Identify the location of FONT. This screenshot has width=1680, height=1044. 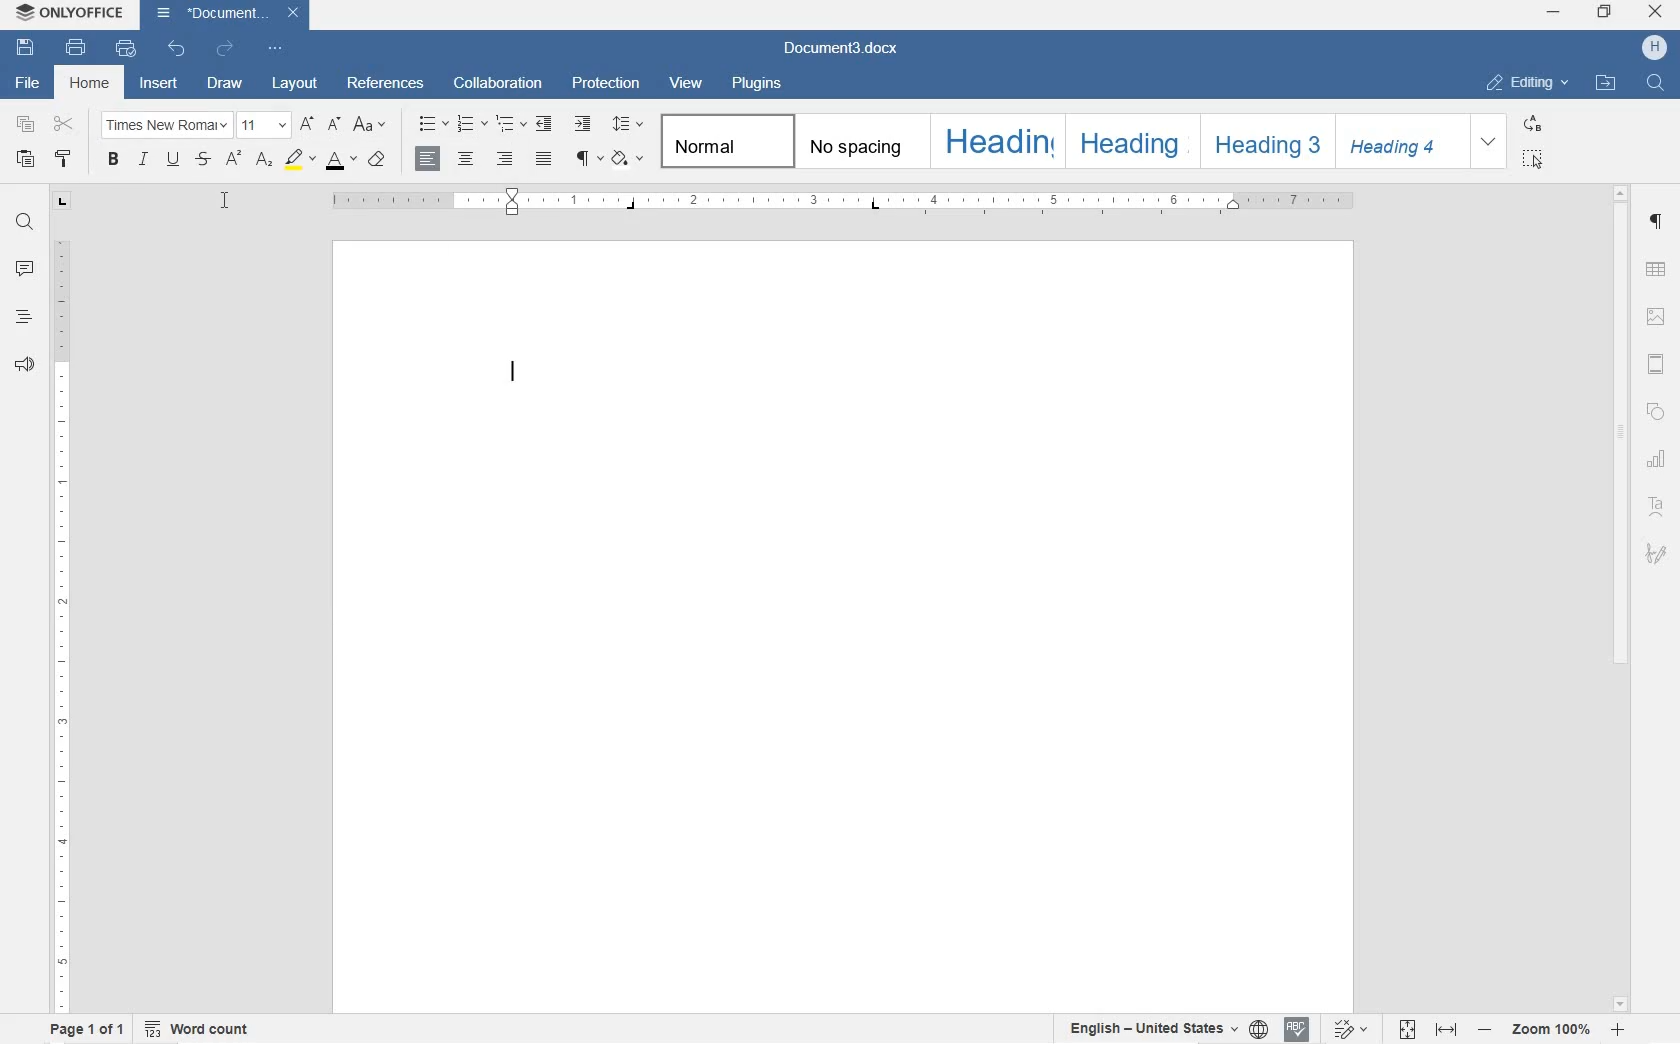
(275, 161).